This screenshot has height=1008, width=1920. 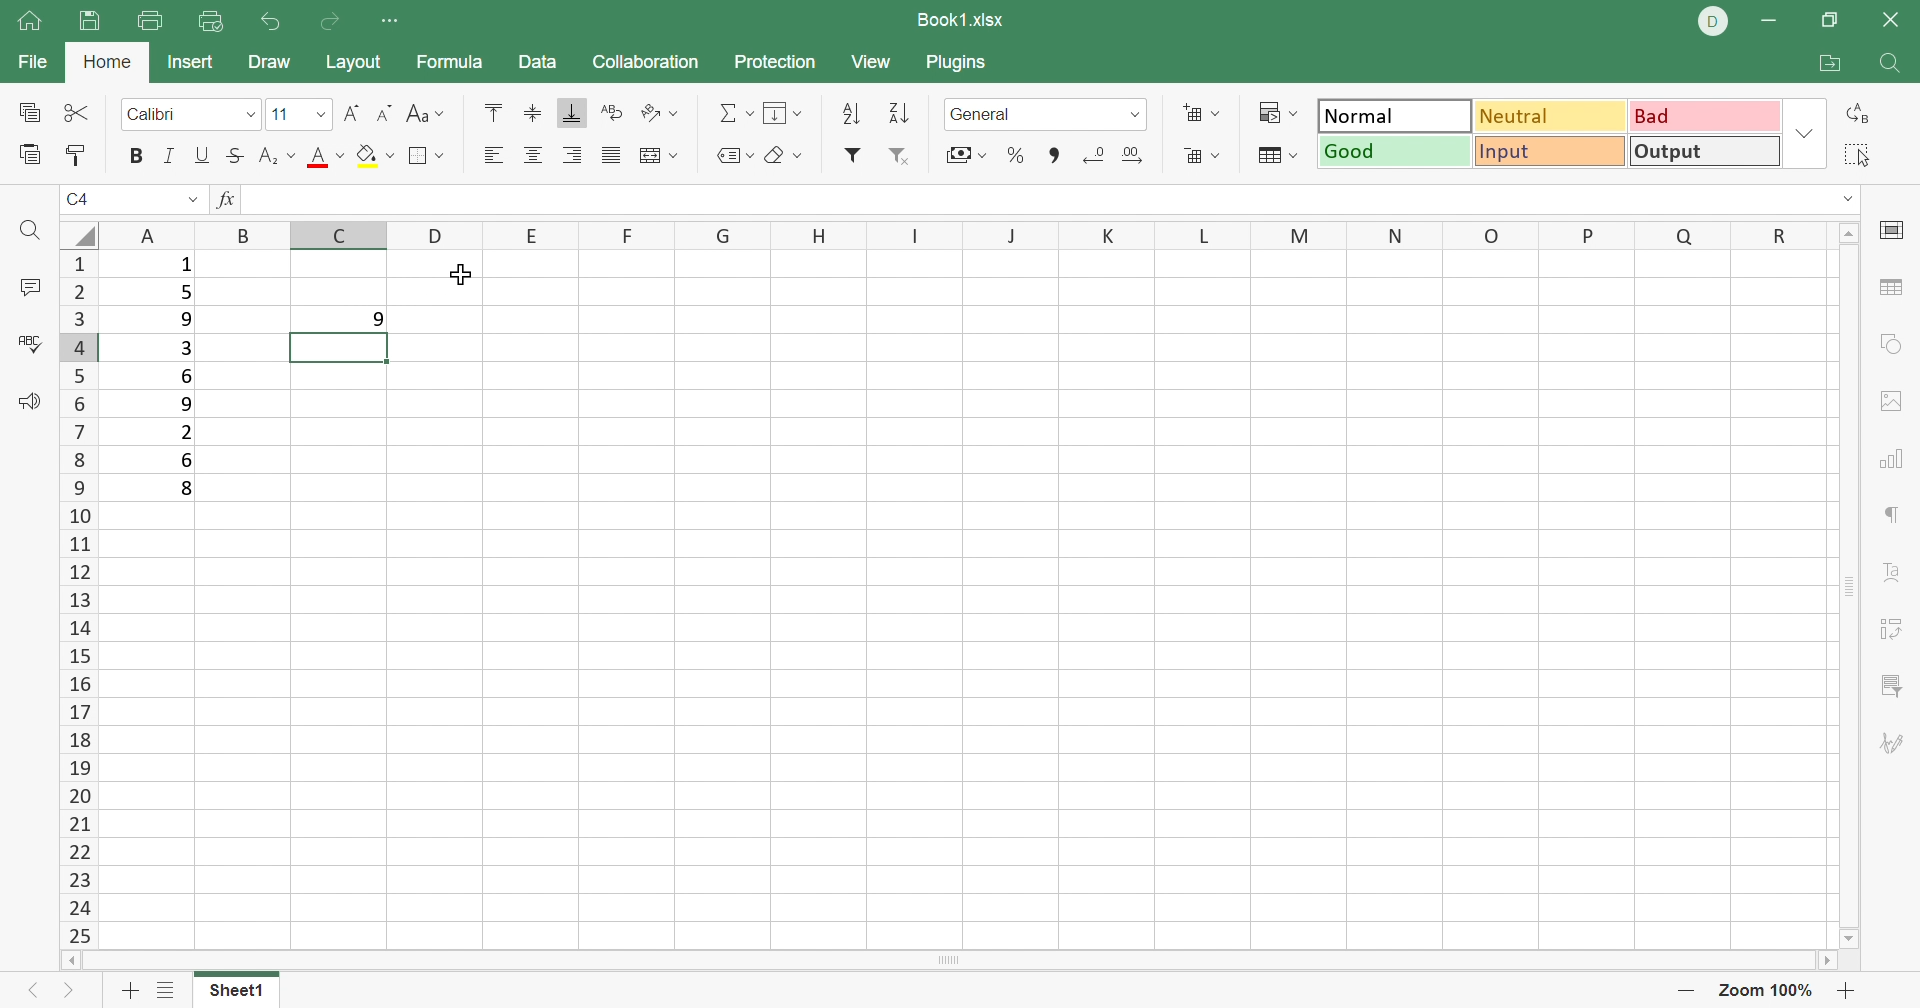 What do you see at coordinates (541, 64) in the screenshot?
I see `Data` at bounding box center [541, 64].